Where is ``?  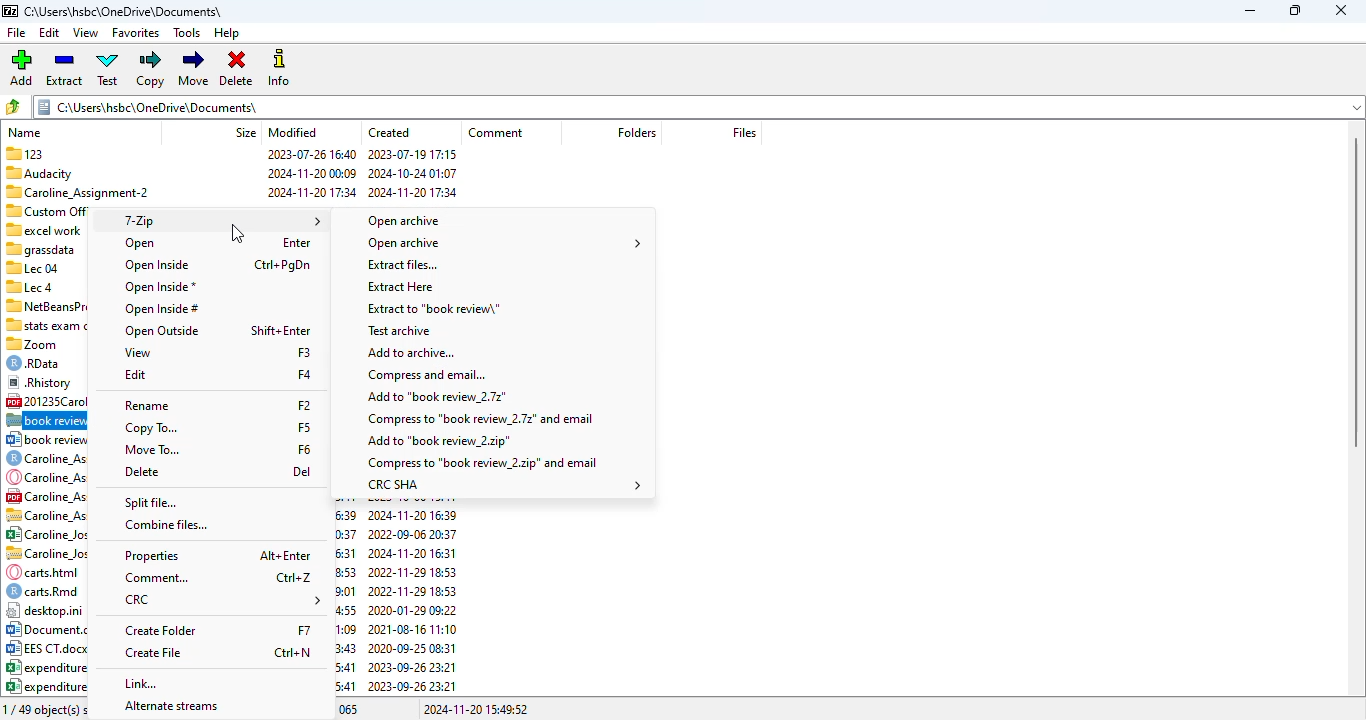
 is located at coordinates (39, 248).